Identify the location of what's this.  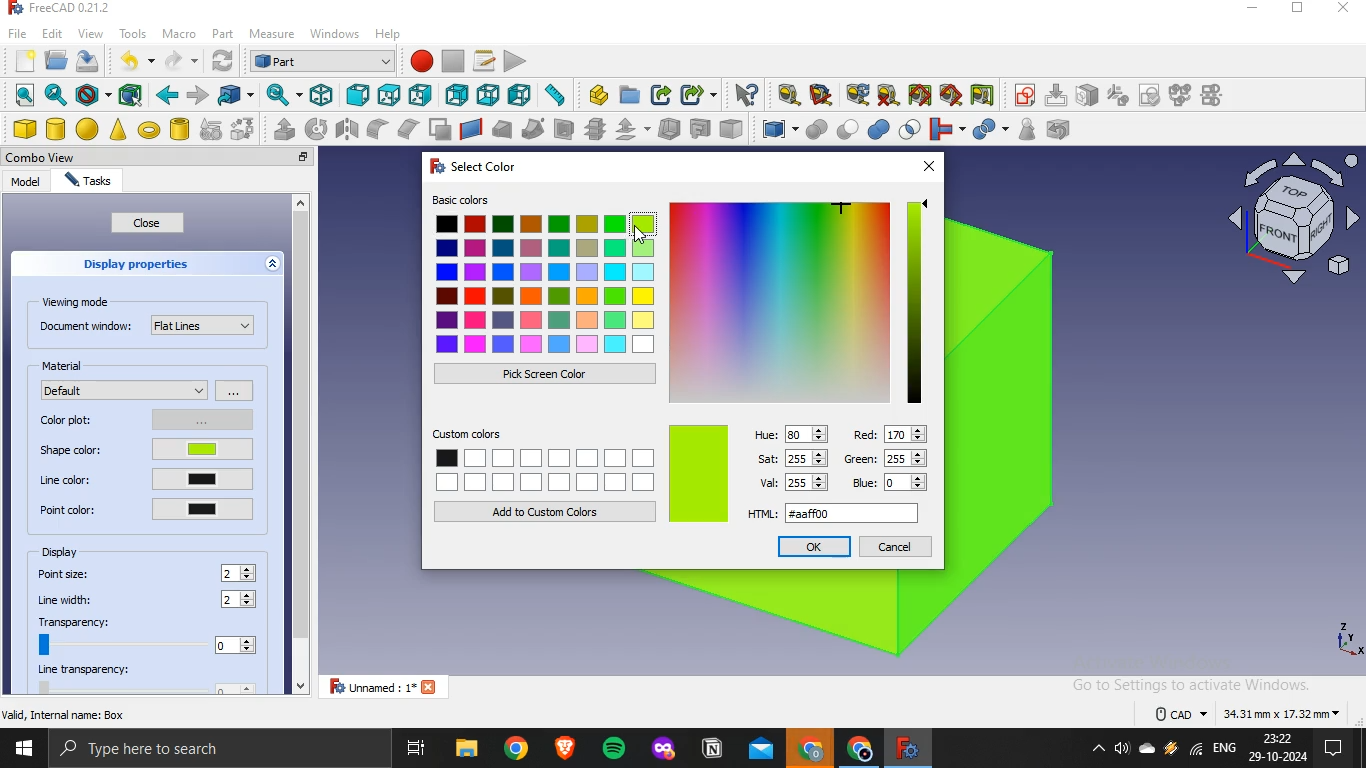
(746, 95).